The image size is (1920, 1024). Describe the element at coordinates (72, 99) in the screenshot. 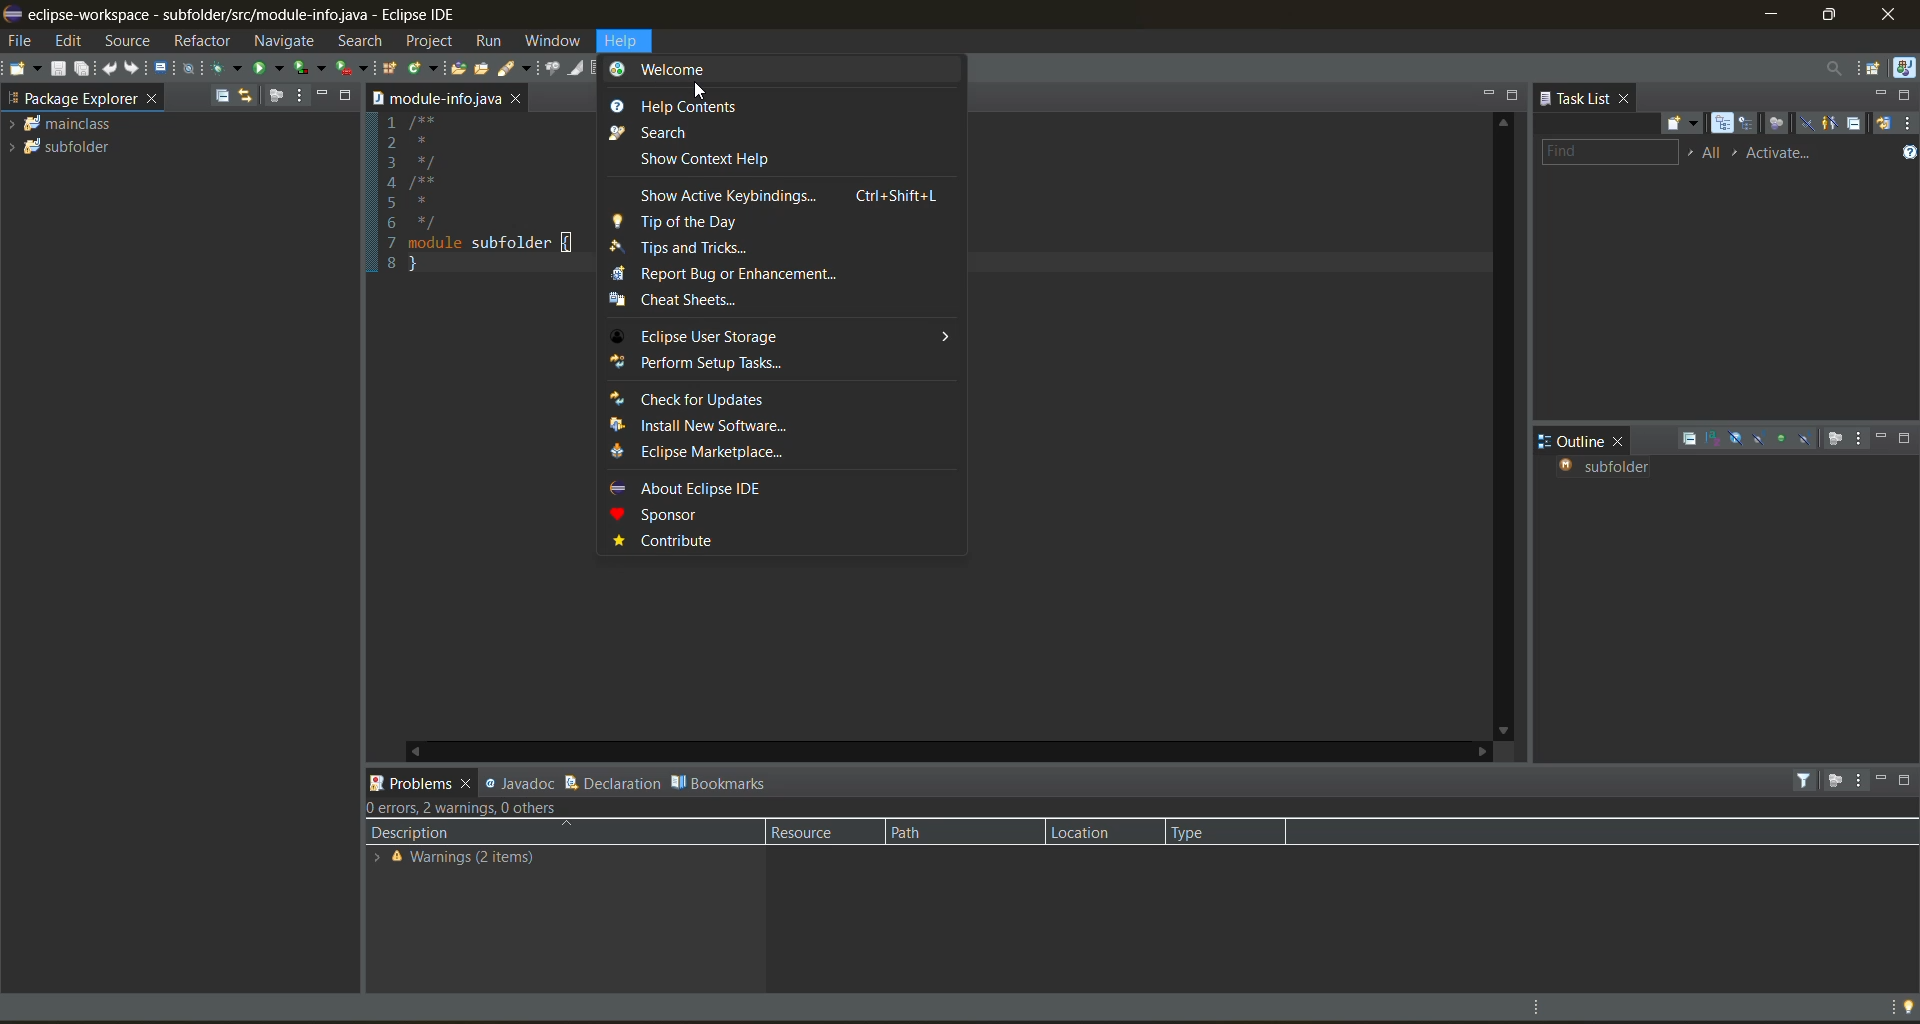

I see `package explorer` at that location.